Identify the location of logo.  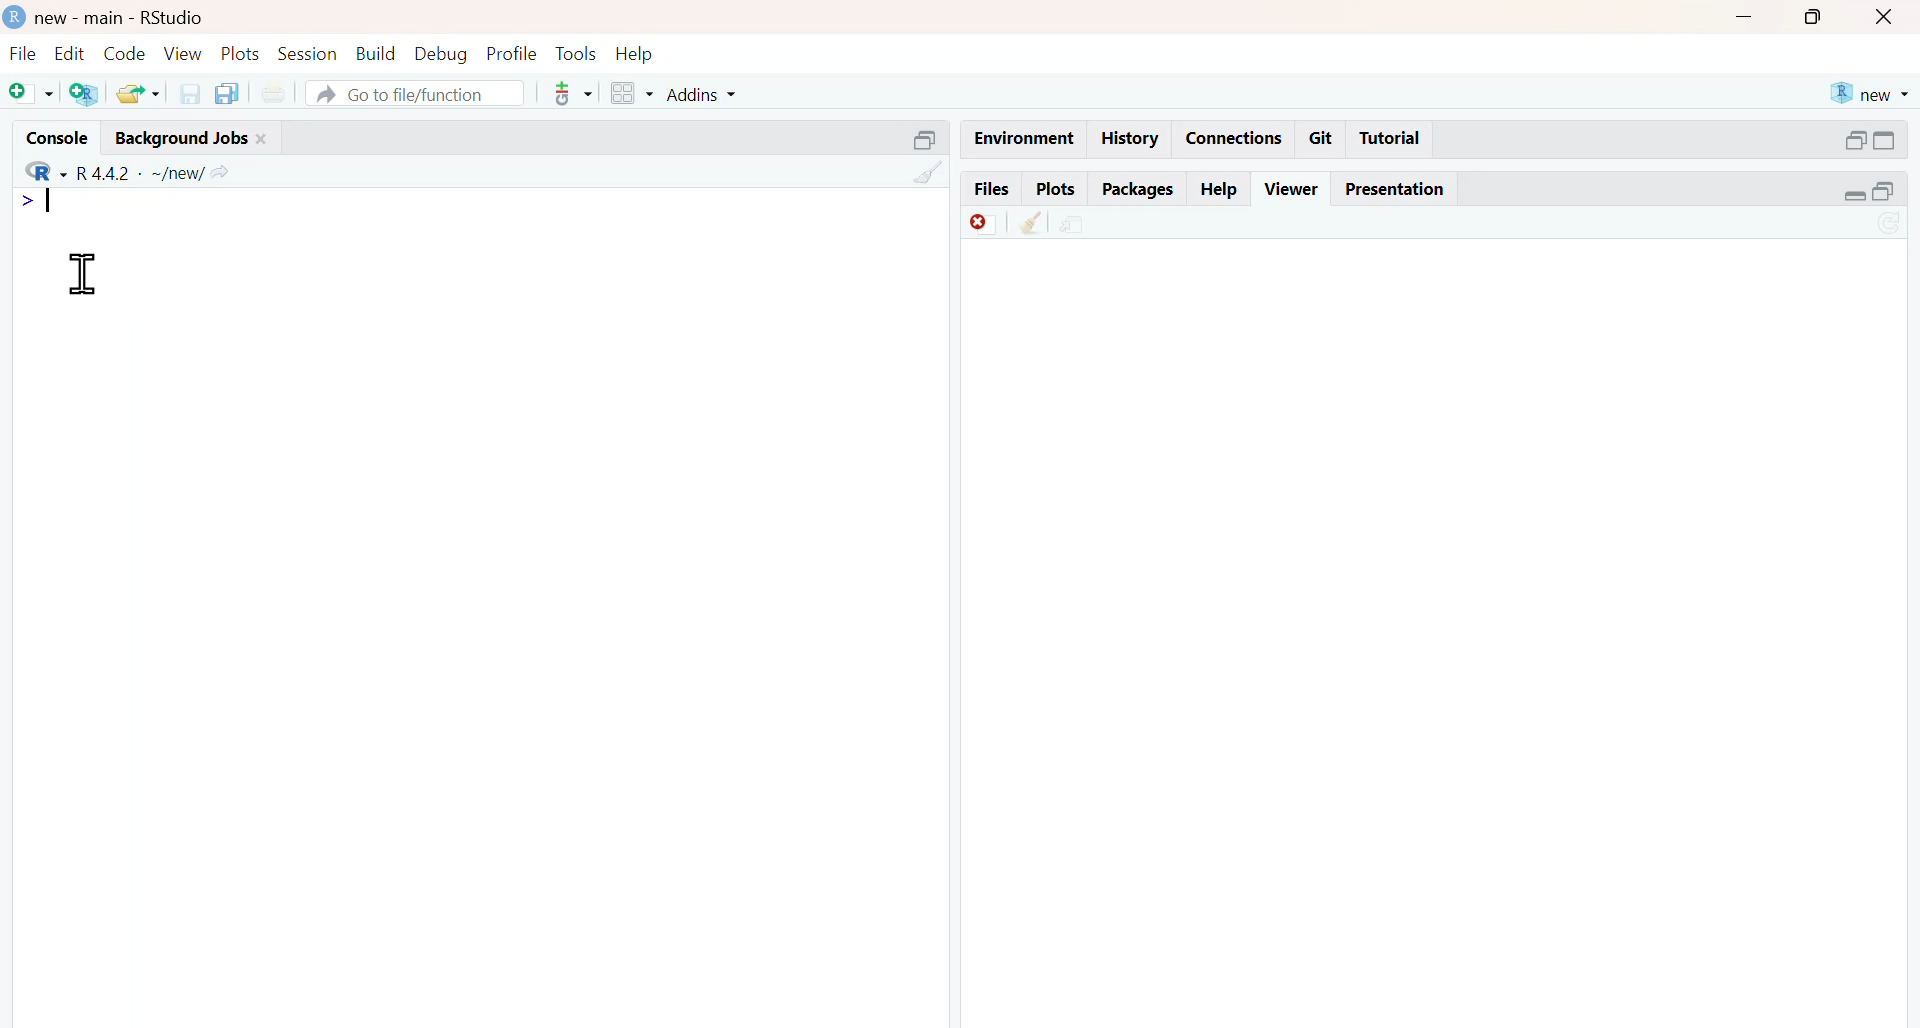
(17, 16).